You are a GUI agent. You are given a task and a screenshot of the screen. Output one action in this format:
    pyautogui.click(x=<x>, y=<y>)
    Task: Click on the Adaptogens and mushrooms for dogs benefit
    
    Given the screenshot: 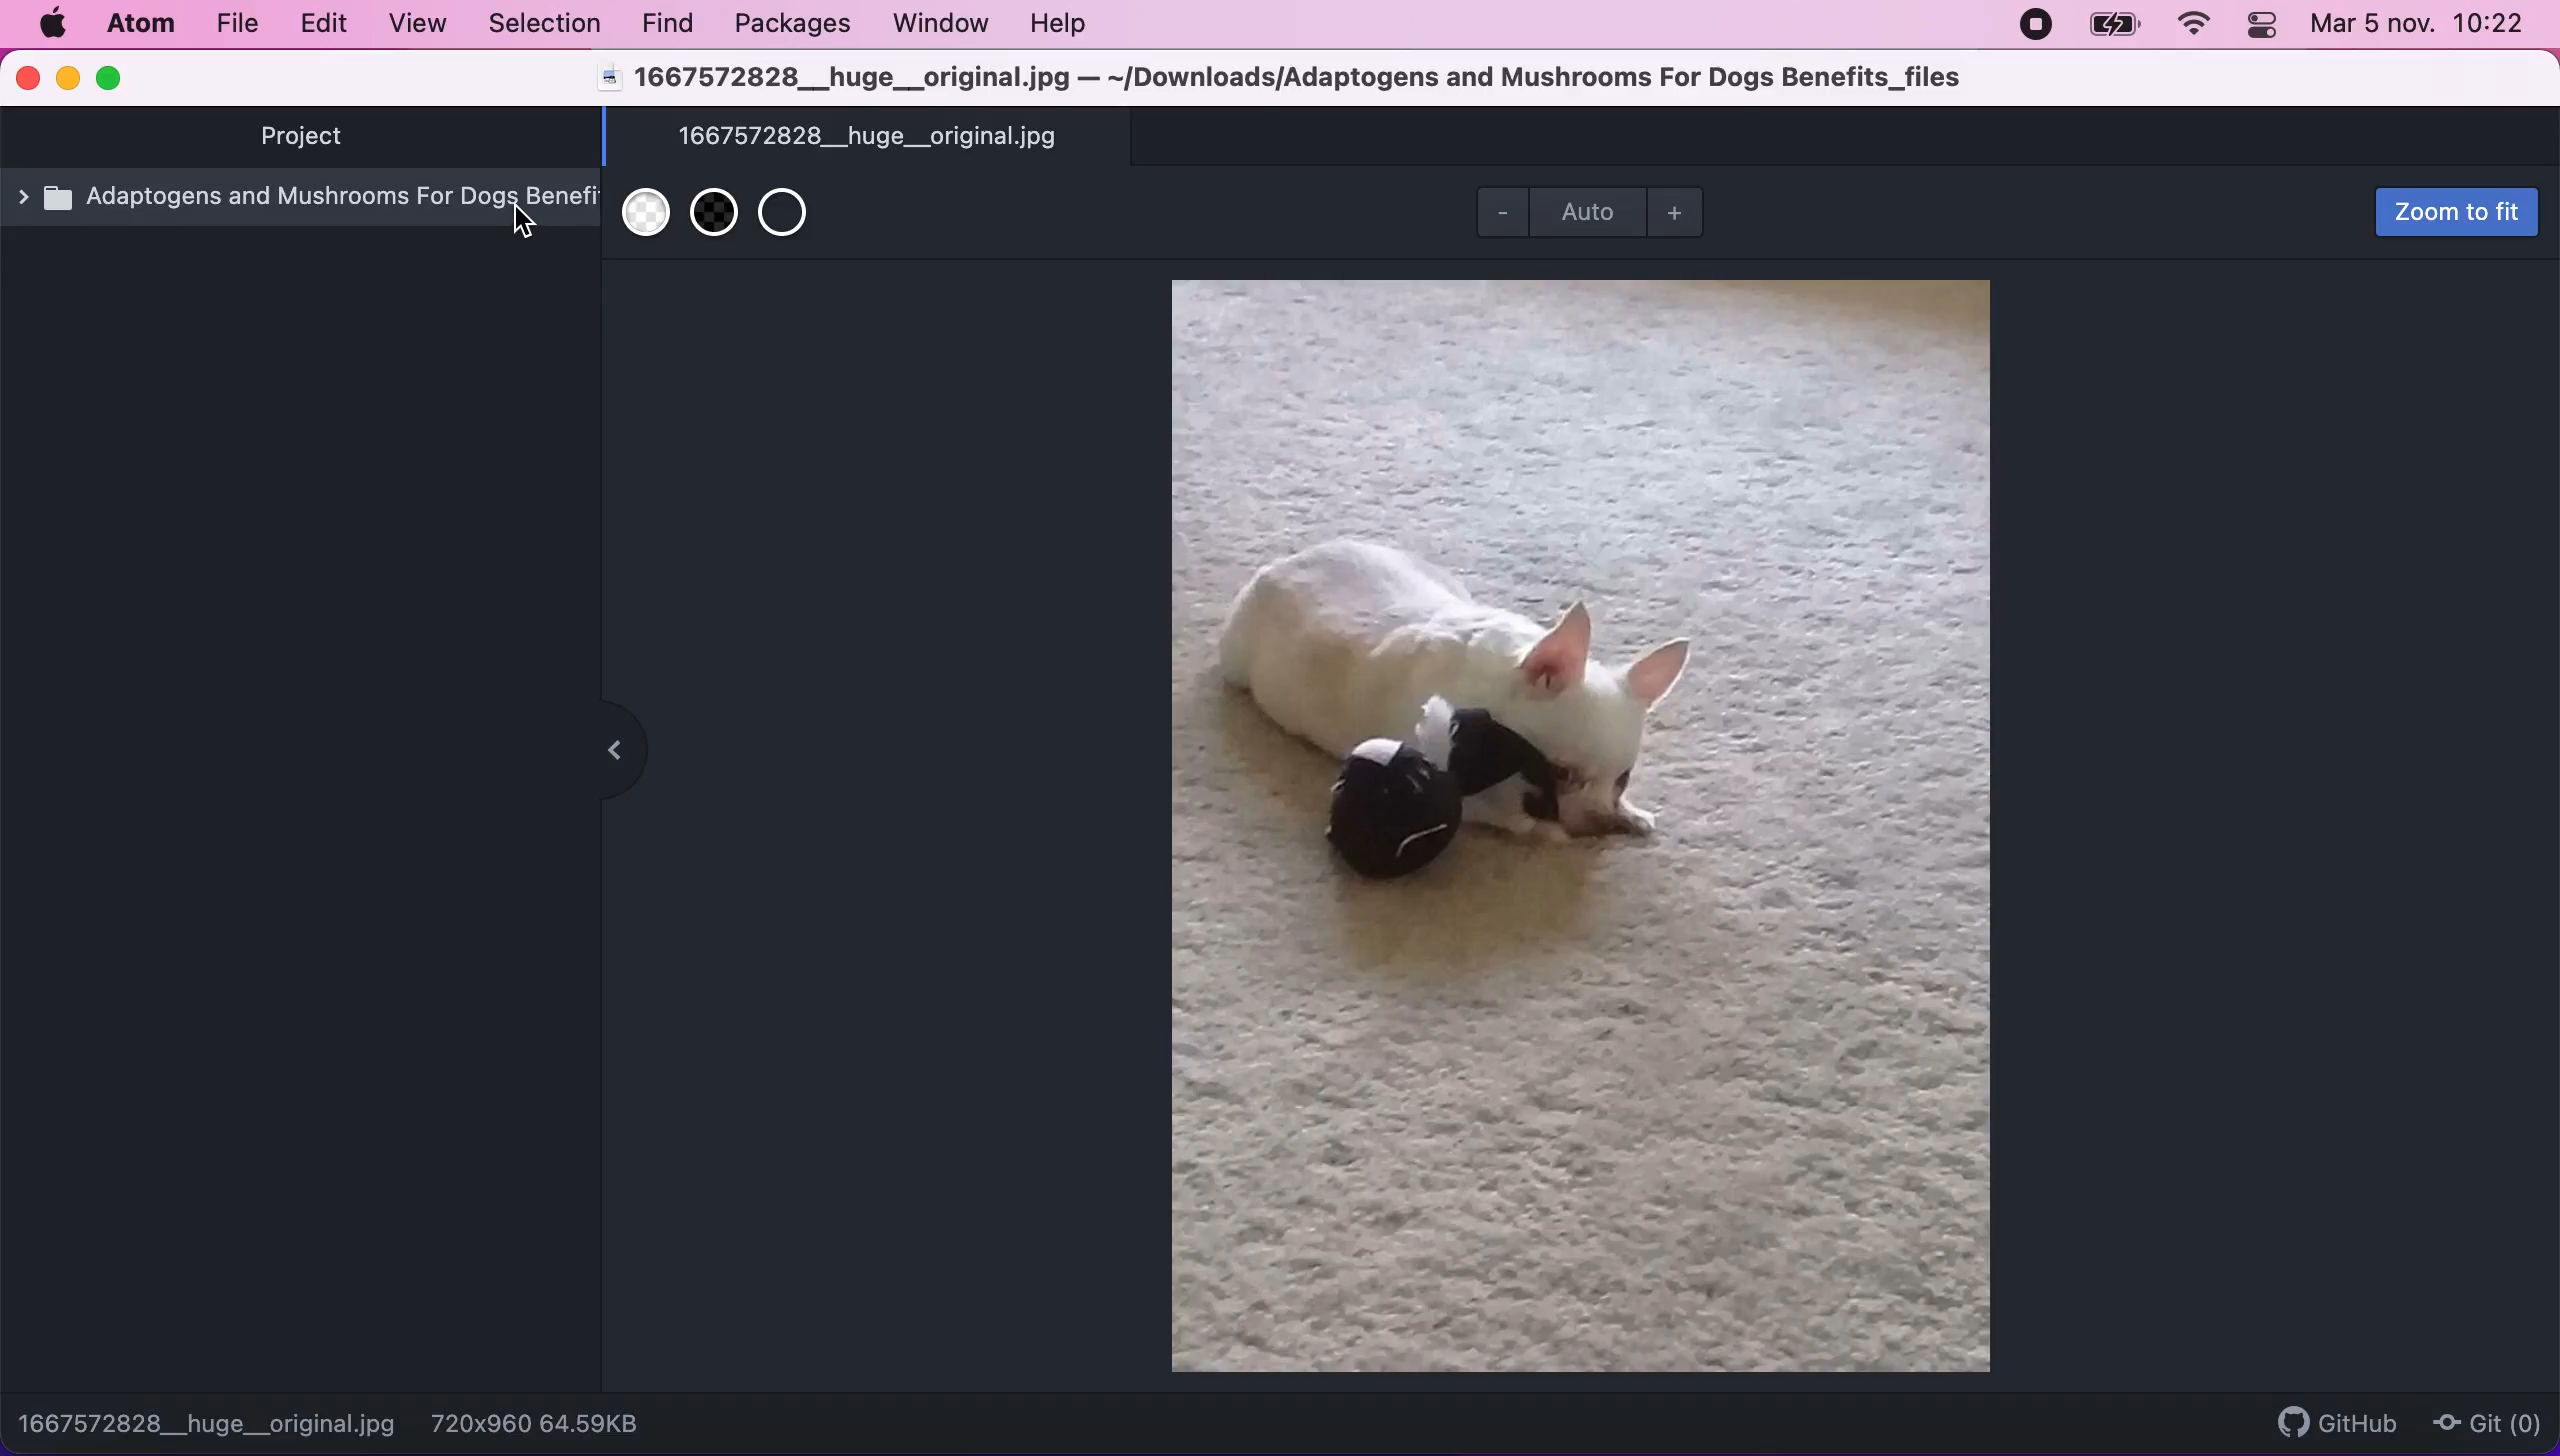 What is the action you would take?
    pyautogui.click(x=306, y=208)
    